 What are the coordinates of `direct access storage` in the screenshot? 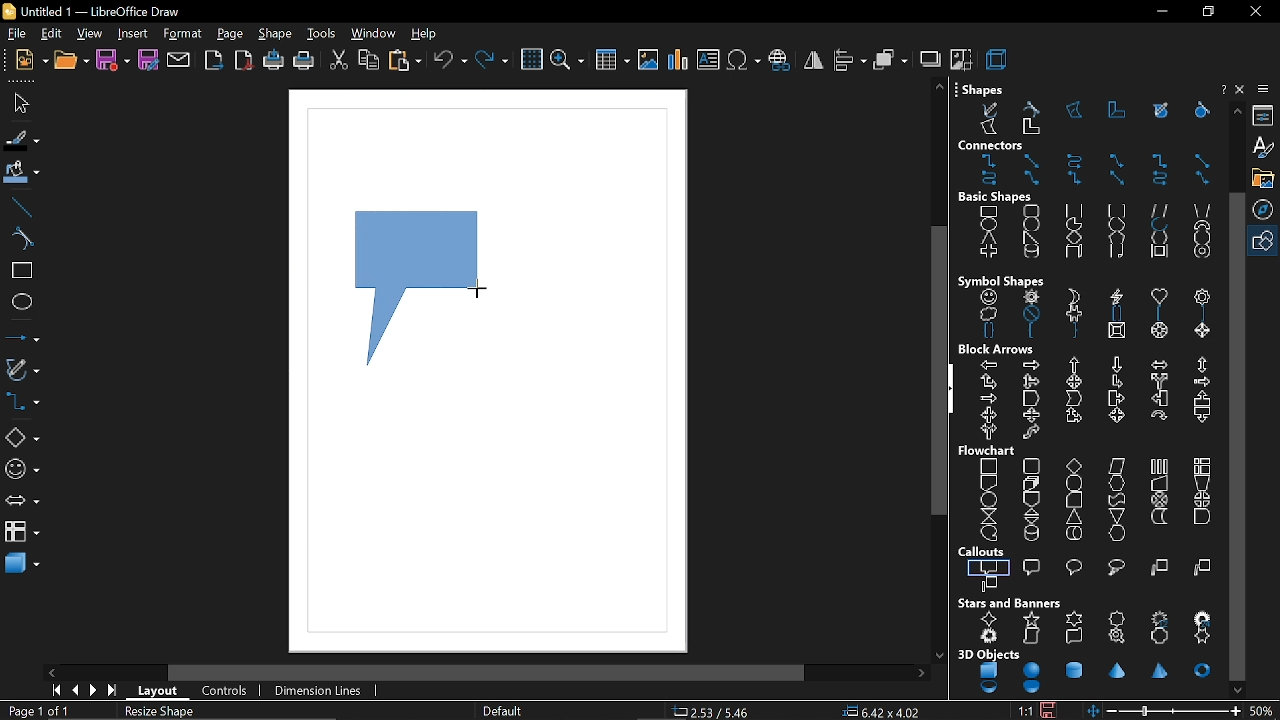 It's located at (1073, 534).